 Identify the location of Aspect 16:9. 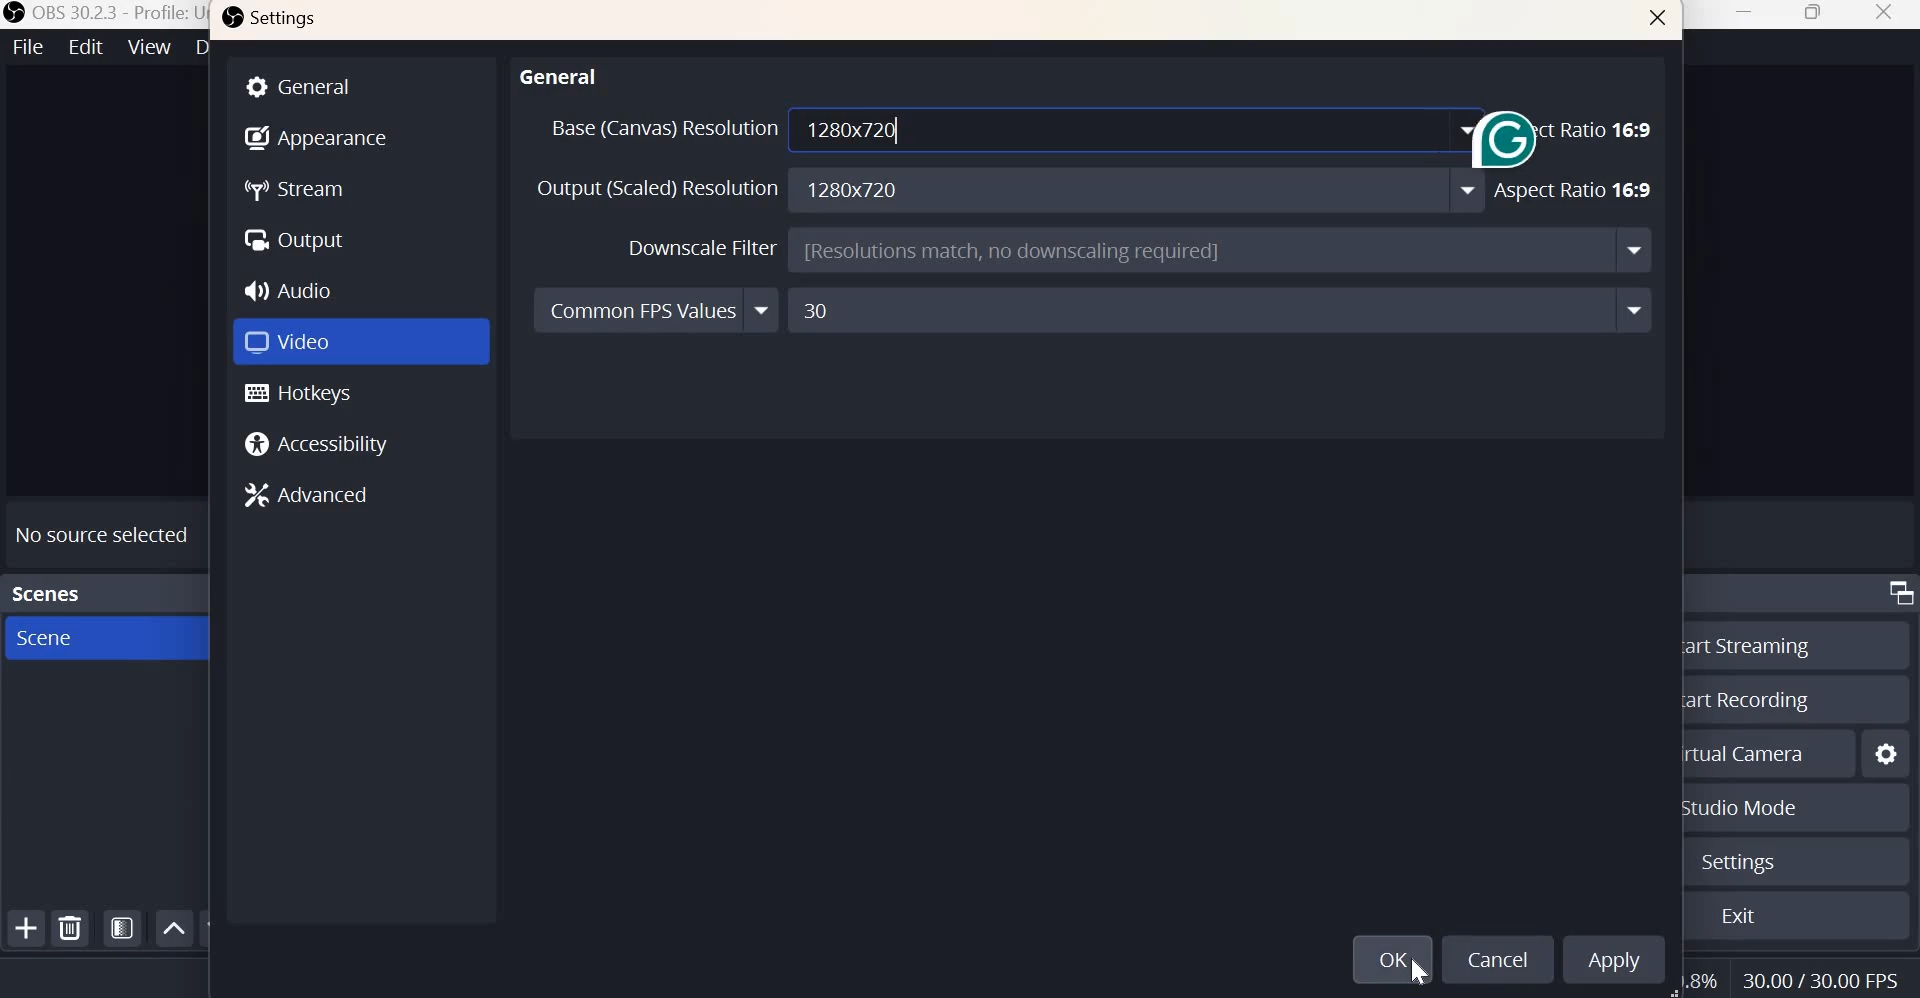
(1576, 128).